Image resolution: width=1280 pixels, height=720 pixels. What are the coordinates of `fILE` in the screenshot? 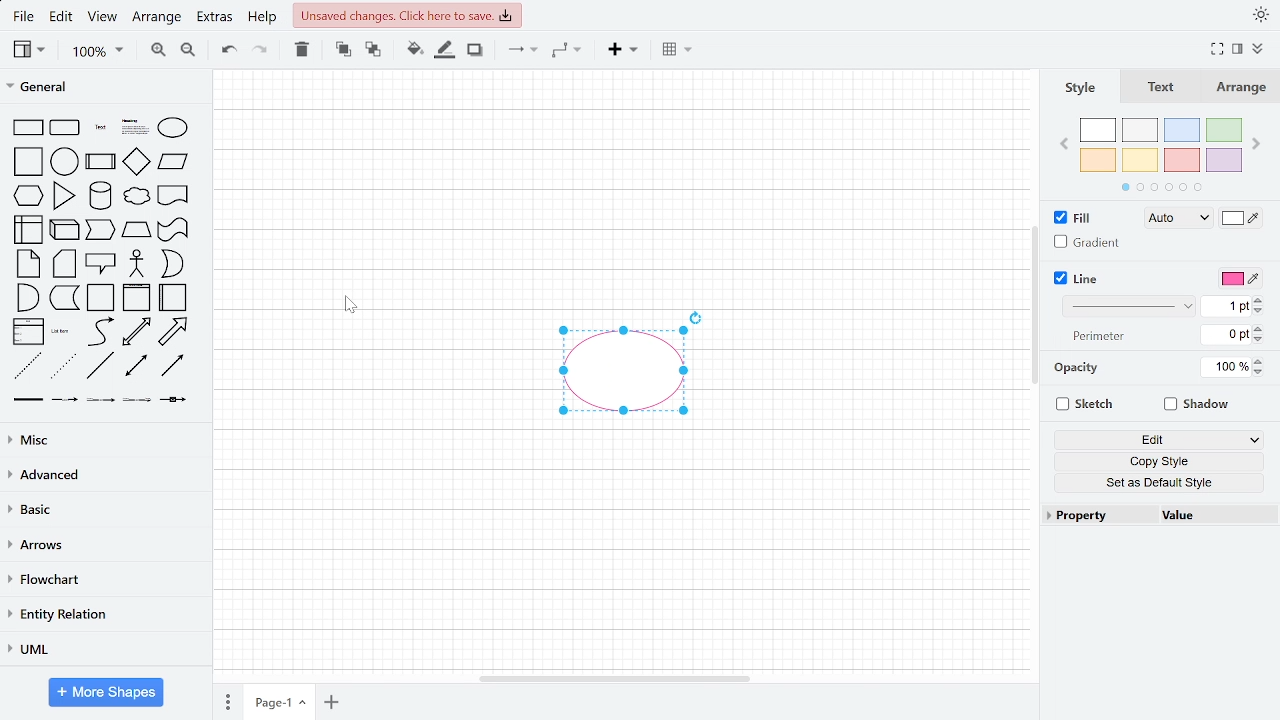 It's located at (20, 19).